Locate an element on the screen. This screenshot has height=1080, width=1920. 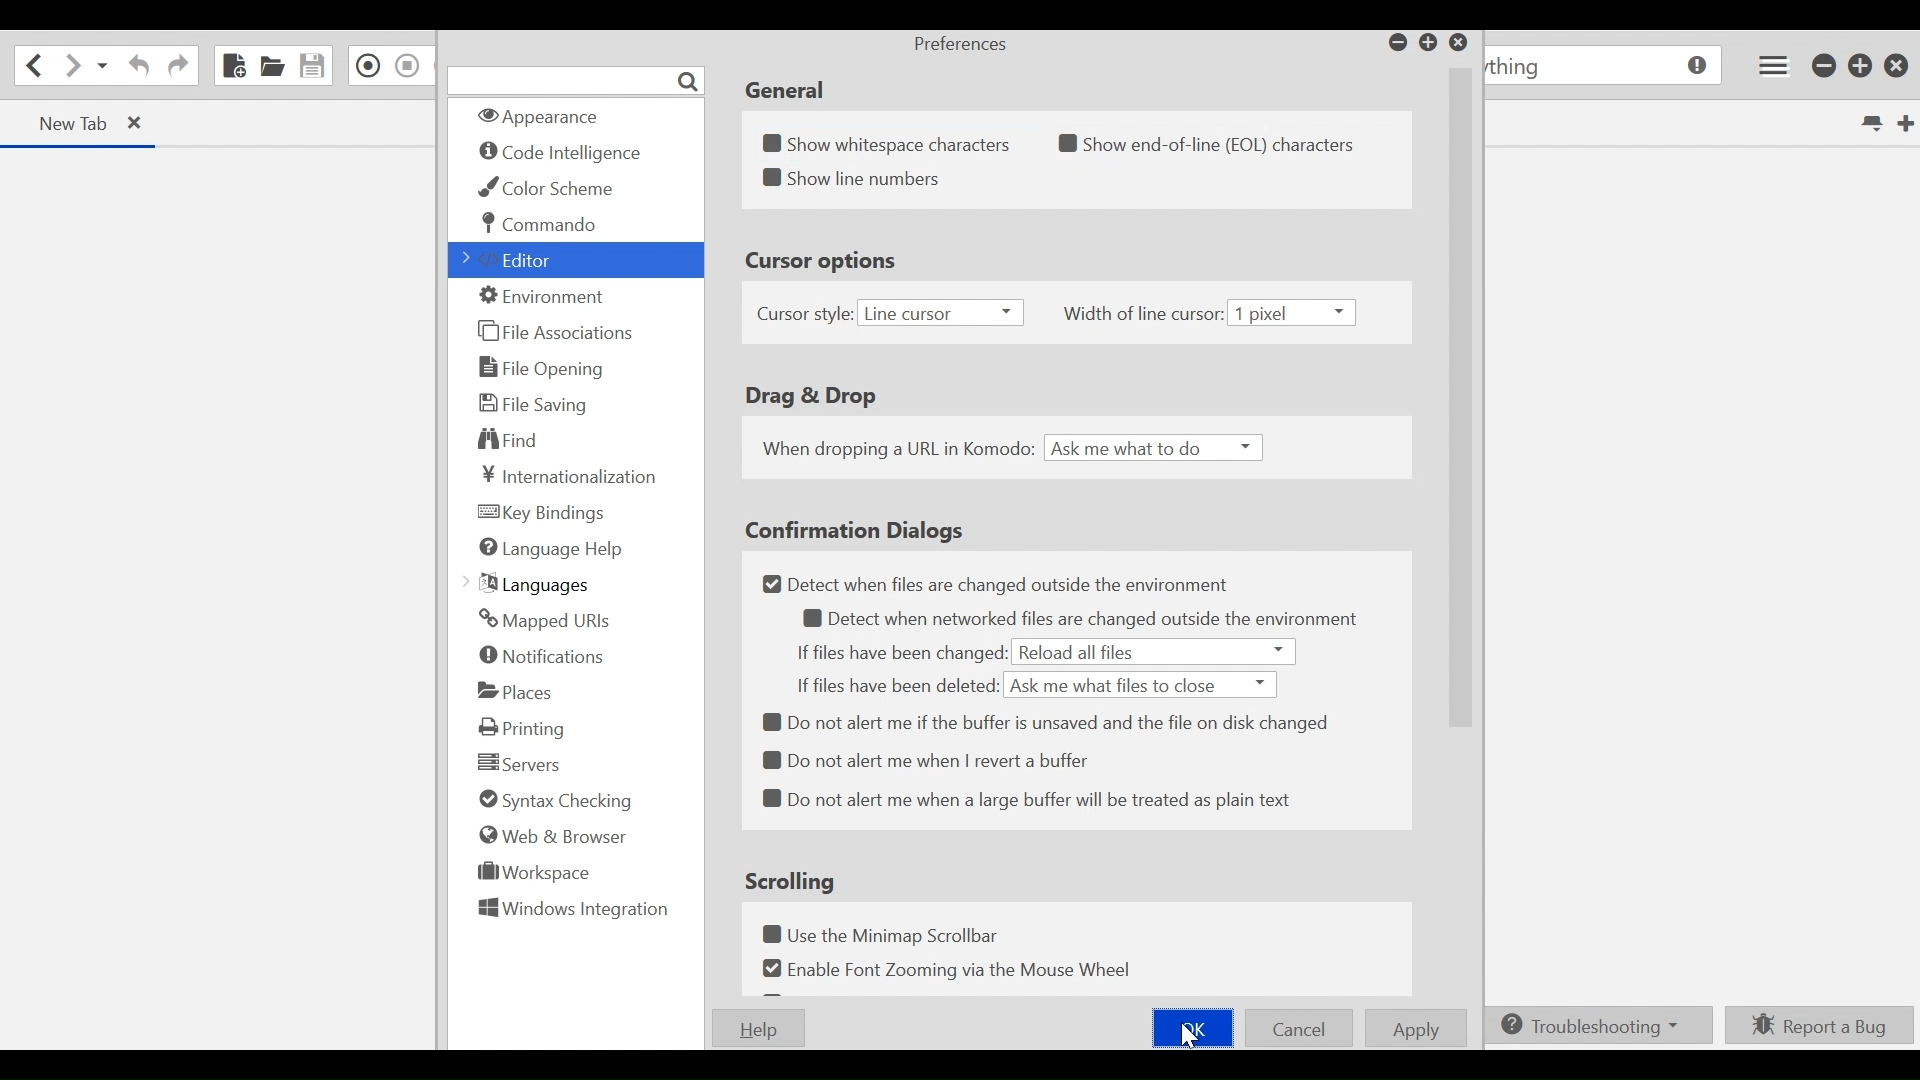
Editor is located at coordinates (513, 260).